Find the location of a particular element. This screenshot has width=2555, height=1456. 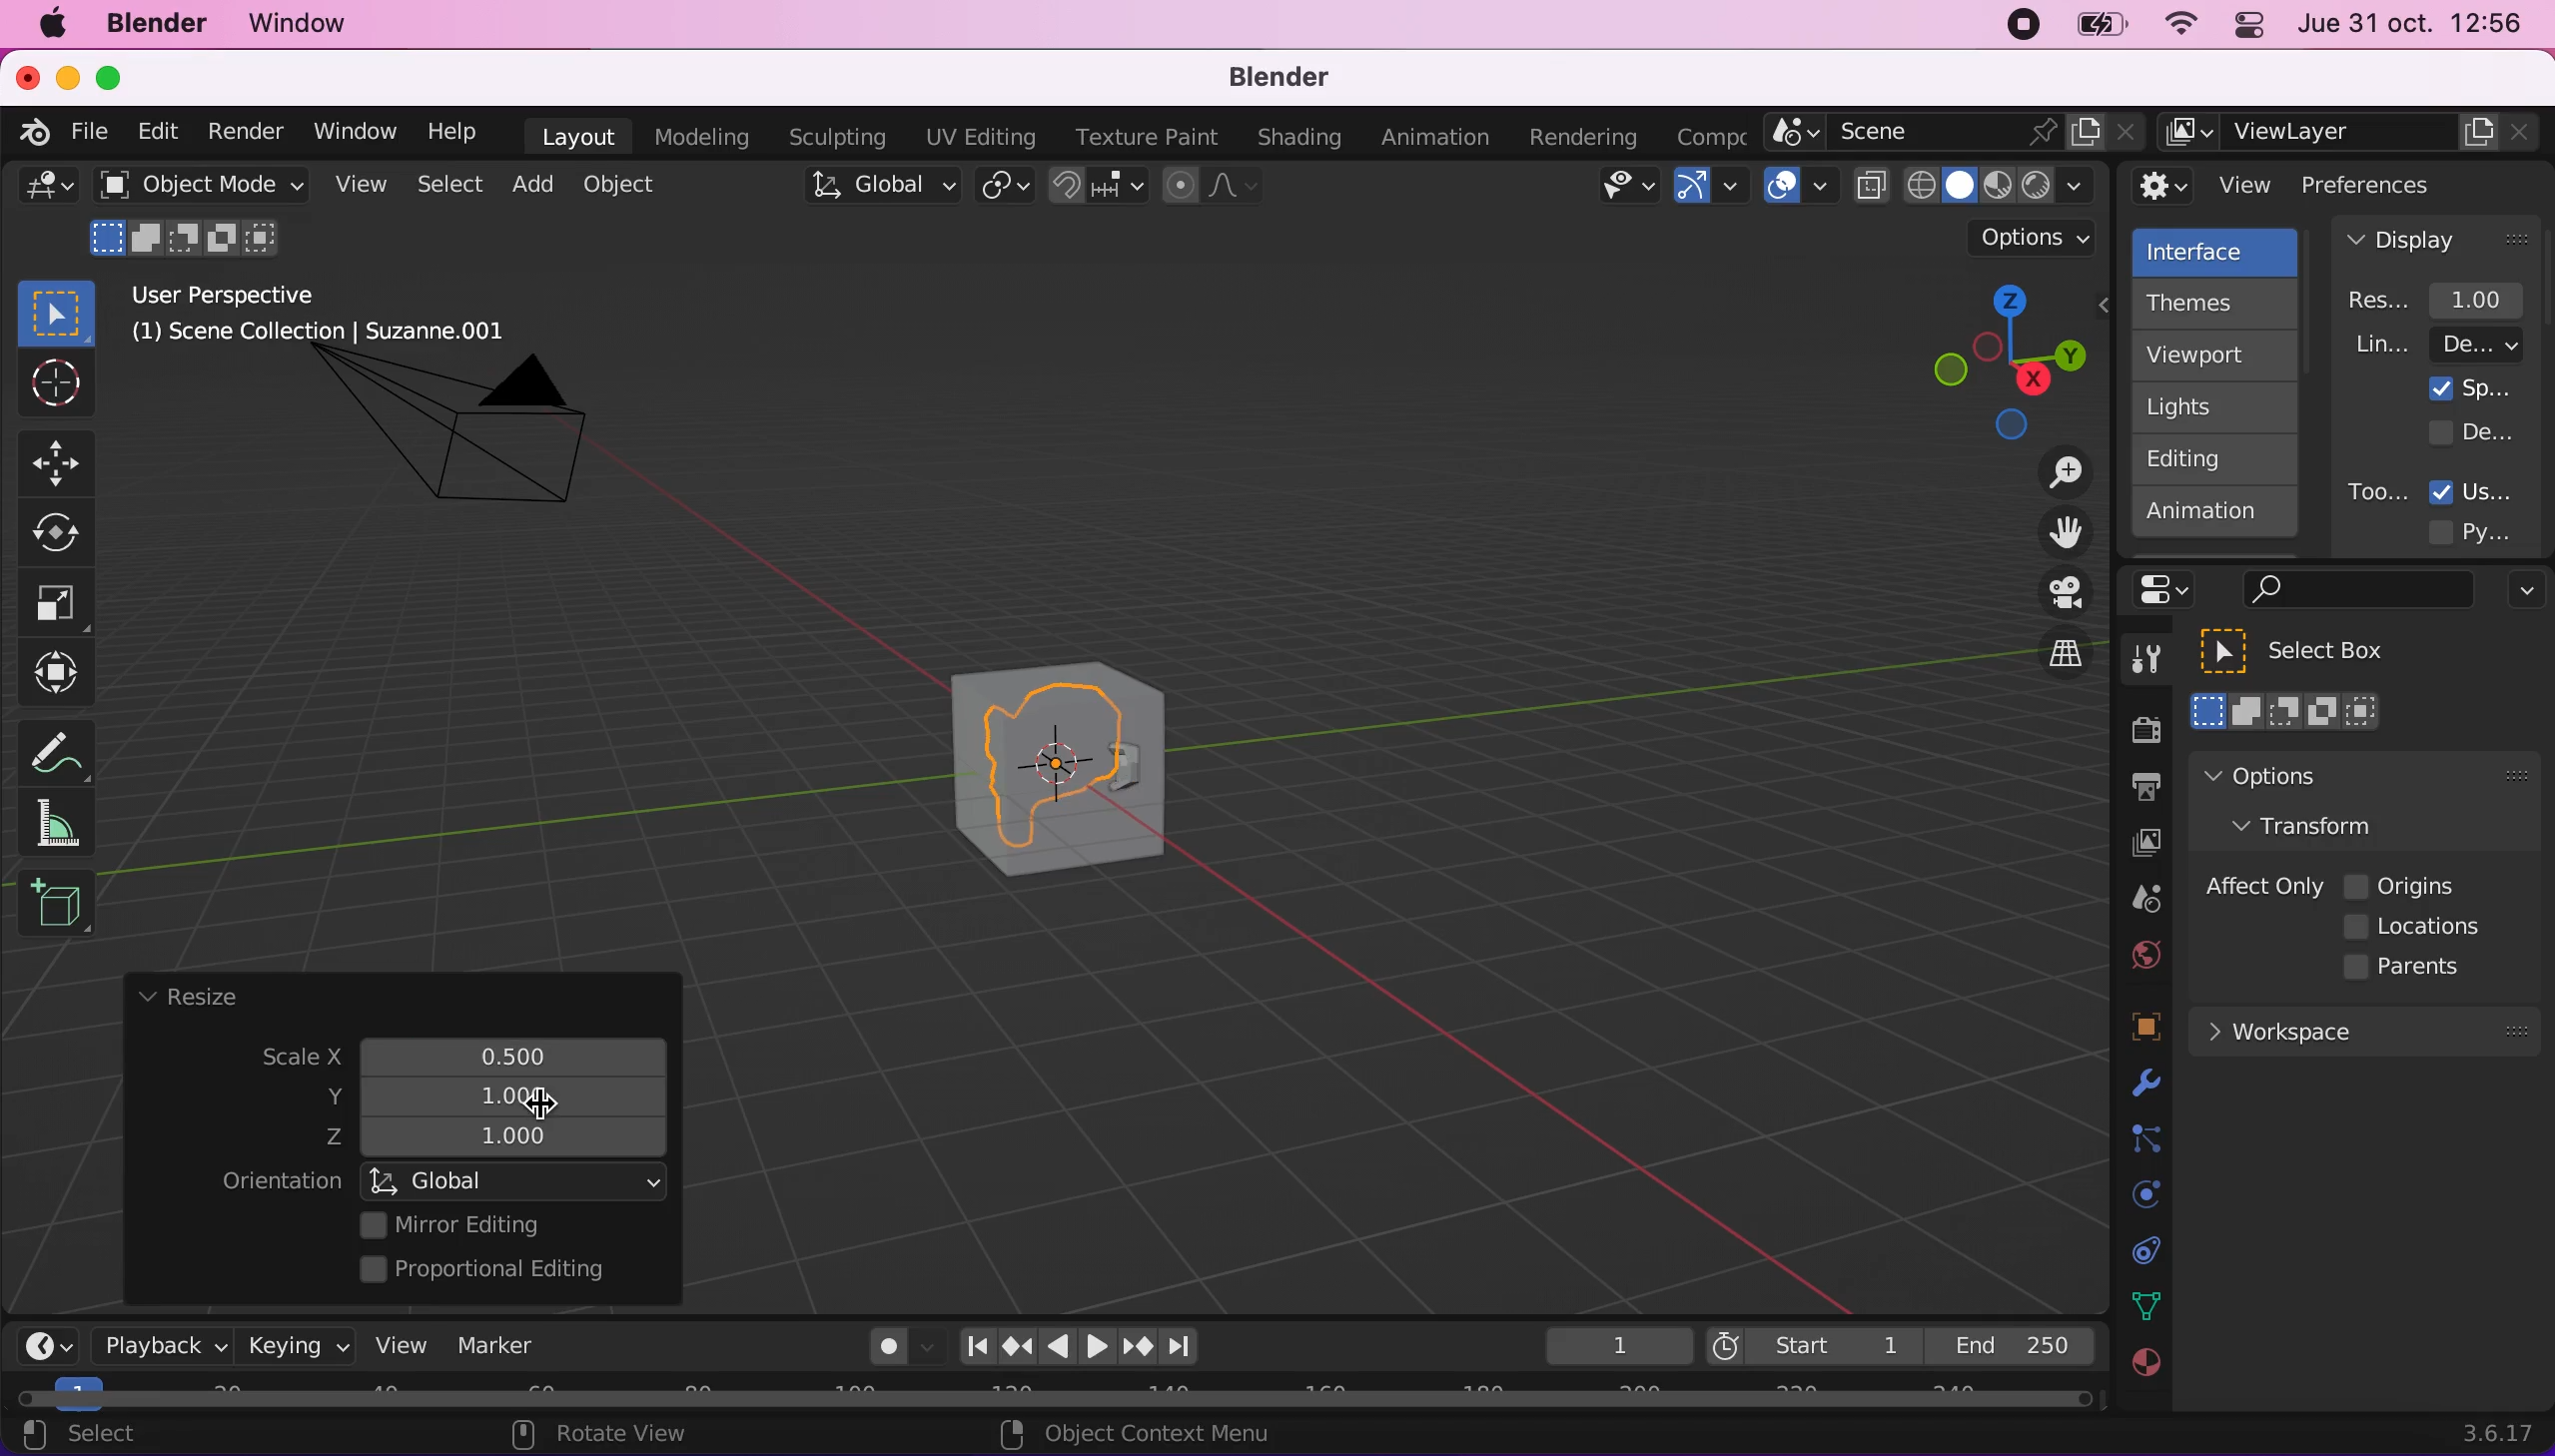

lights is located at coordinates (2220, 408).